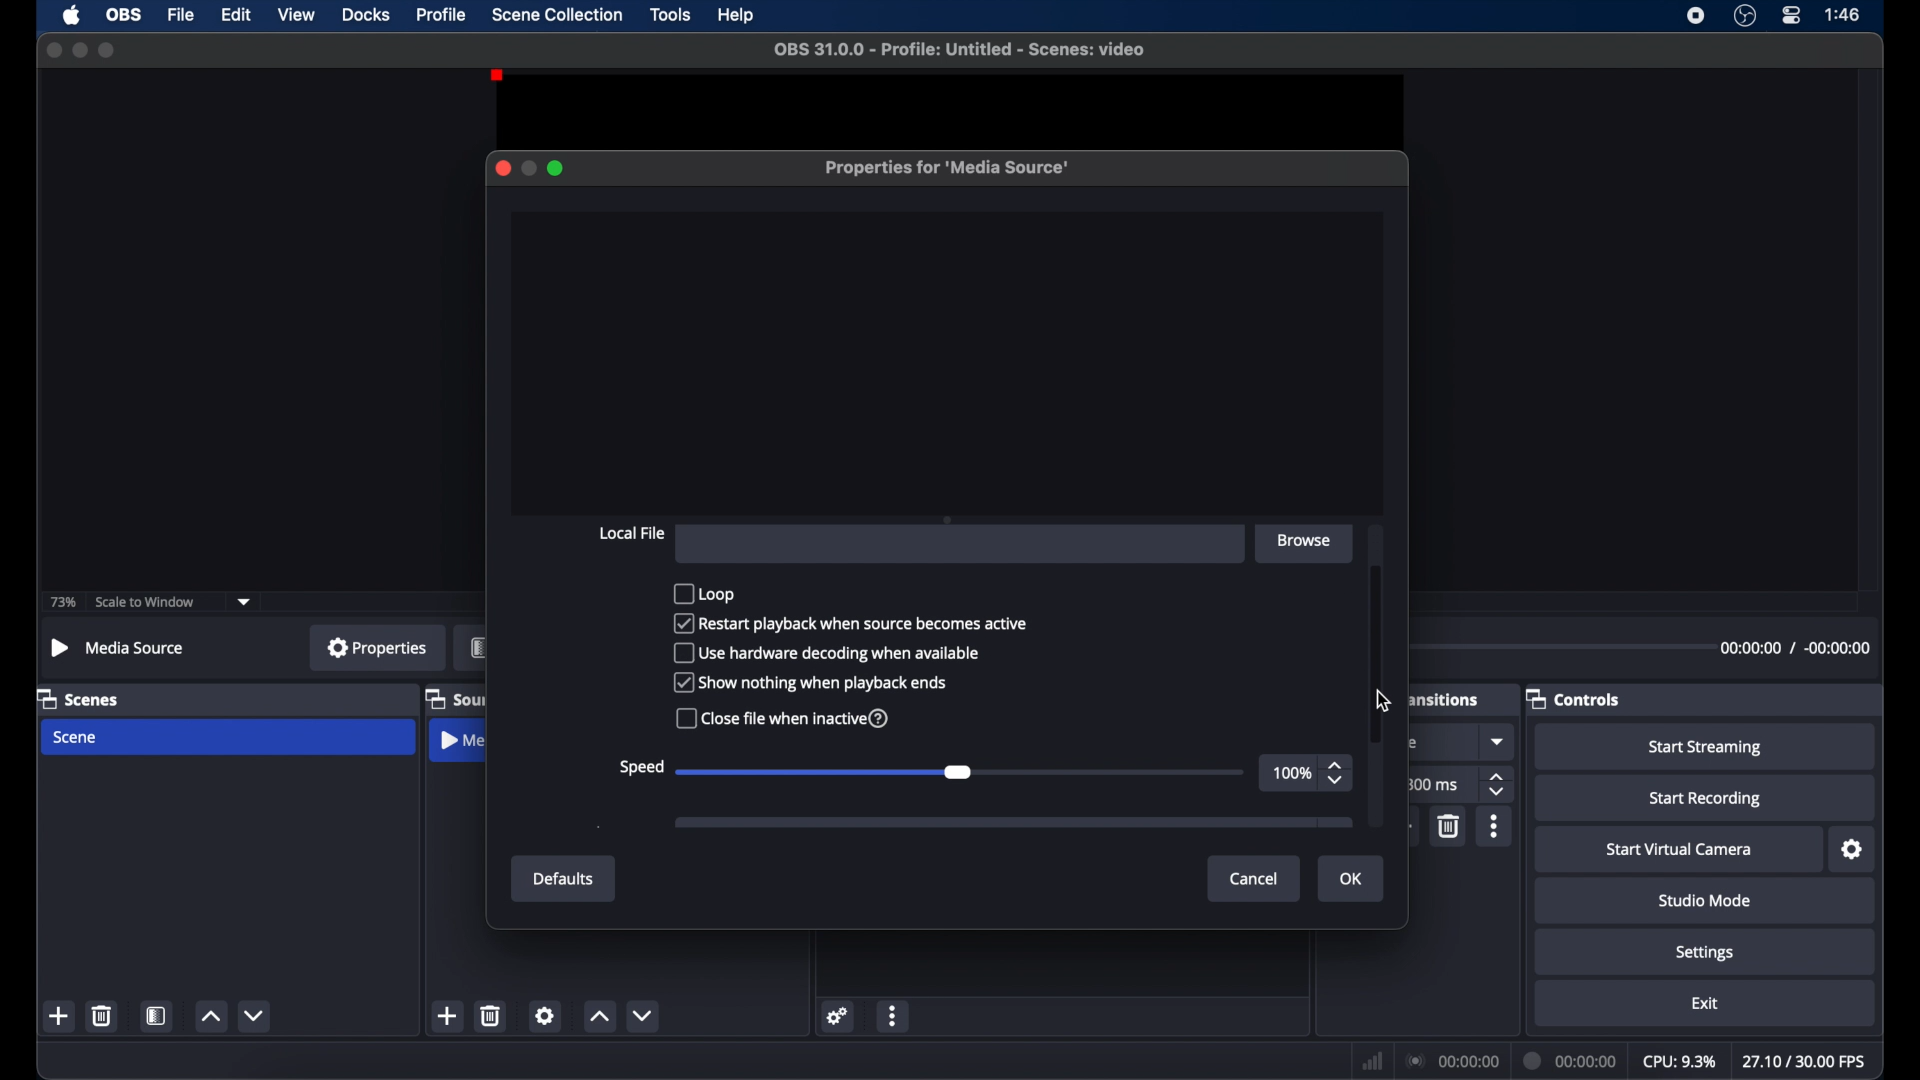  I want to click on file name, so click(965, 50).